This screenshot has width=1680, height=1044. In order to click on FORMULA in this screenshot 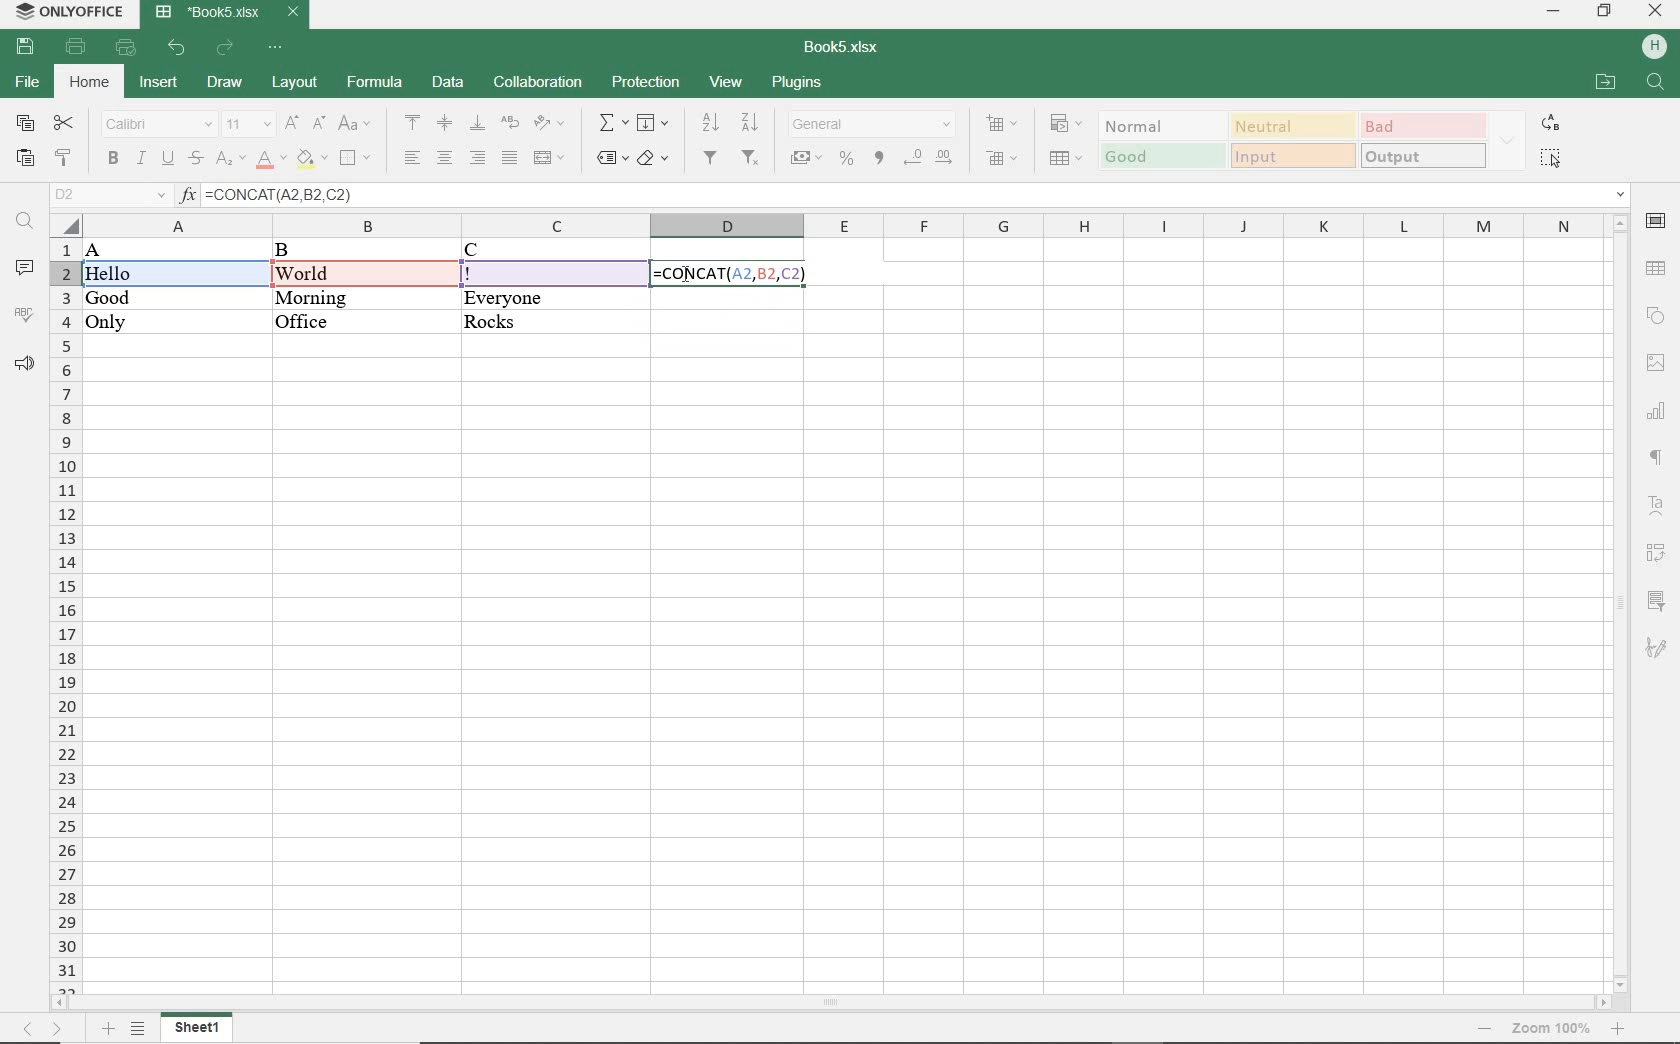, I will do `click(372, 84)`.